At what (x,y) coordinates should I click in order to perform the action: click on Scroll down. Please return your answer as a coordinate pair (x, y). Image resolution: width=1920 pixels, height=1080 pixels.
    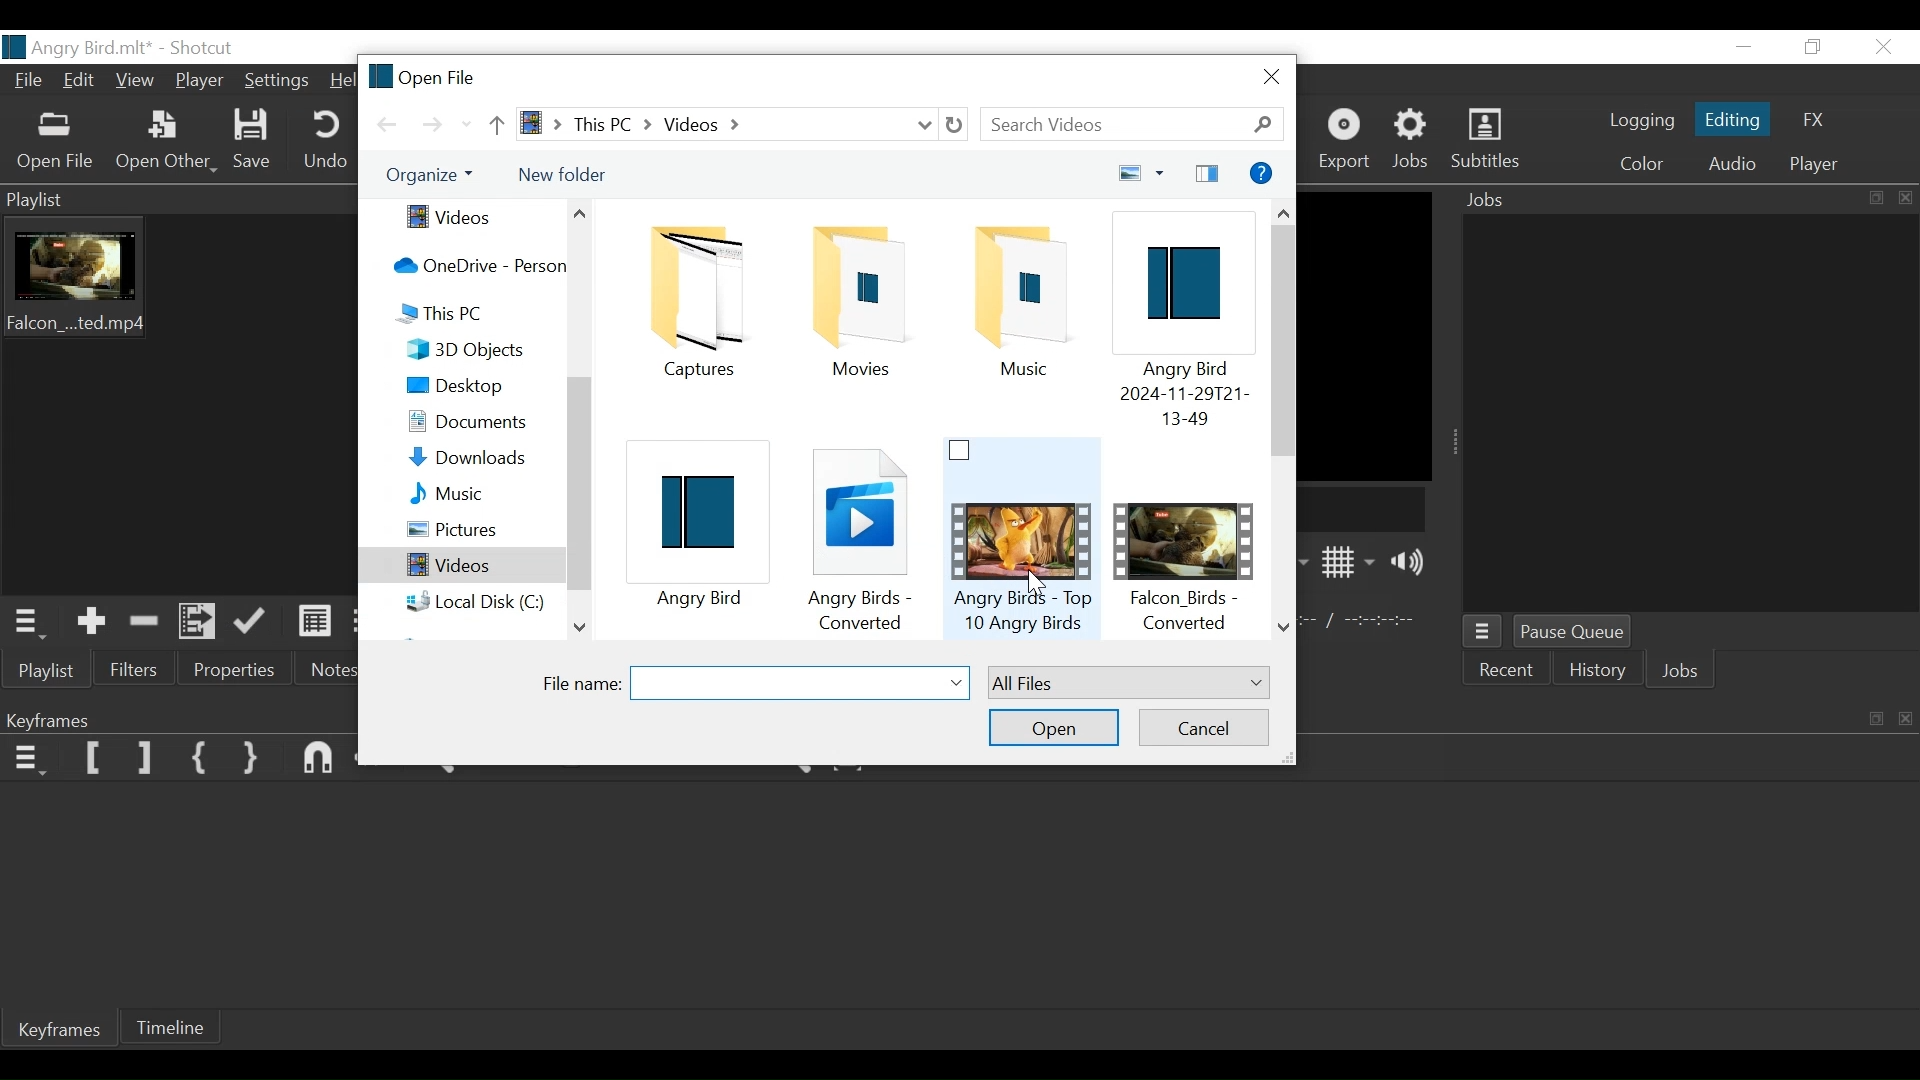
    Looking at the image, I should click on (1285, 628).